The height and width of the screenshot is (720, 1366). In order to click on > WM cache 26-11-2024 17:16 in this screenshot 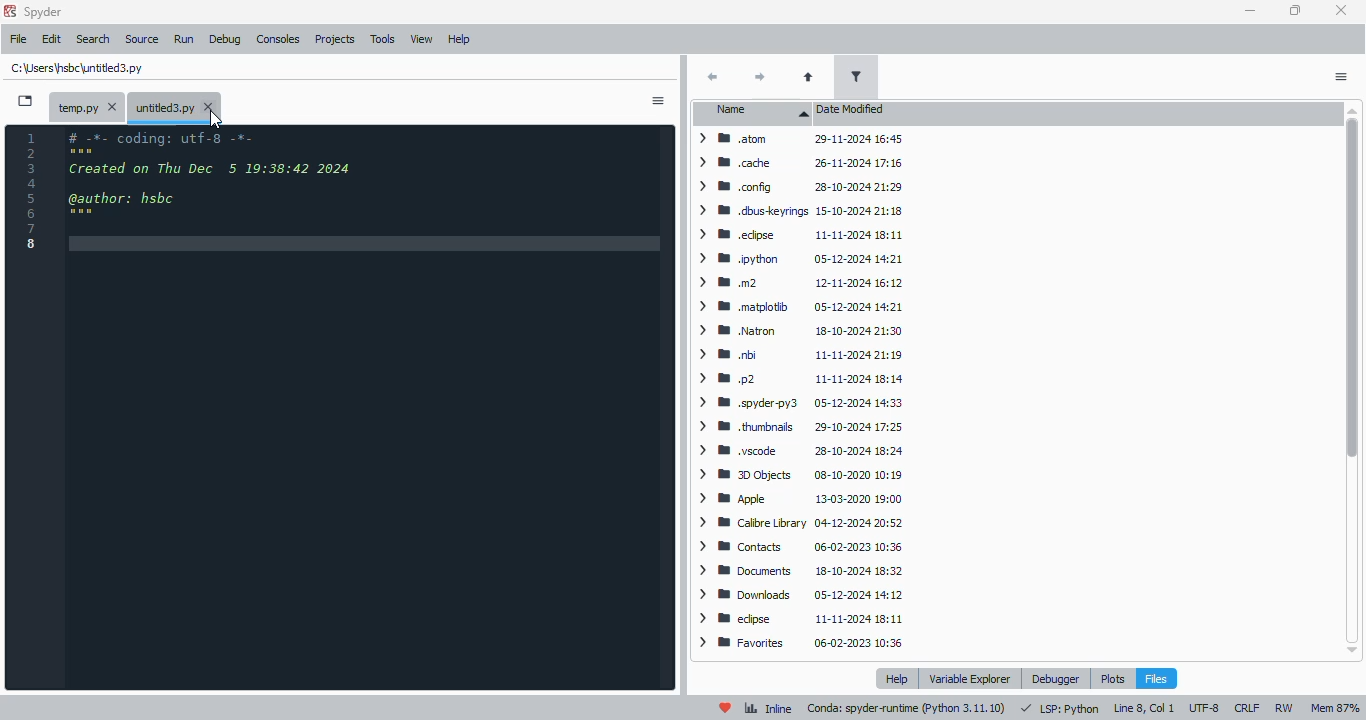, I will do `click(795, 163)`.